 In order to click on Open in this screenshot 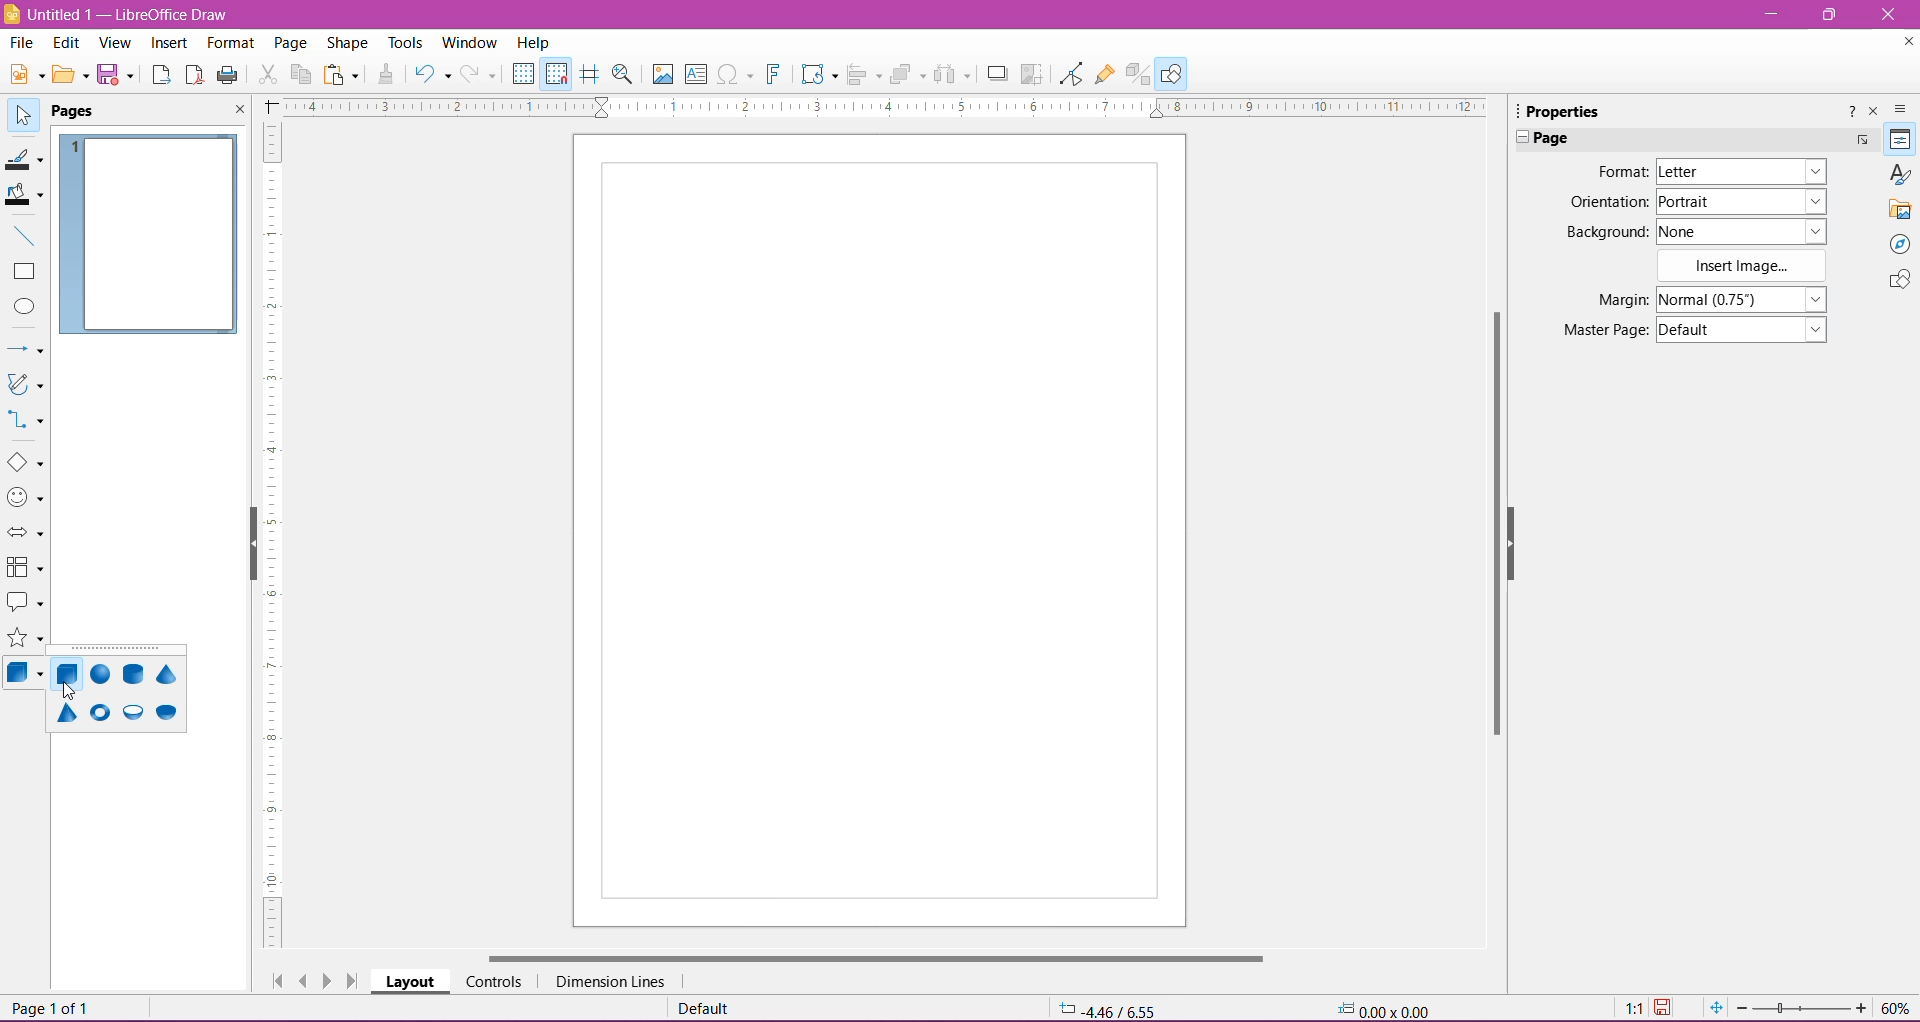, I will do `click(69, 76)`.